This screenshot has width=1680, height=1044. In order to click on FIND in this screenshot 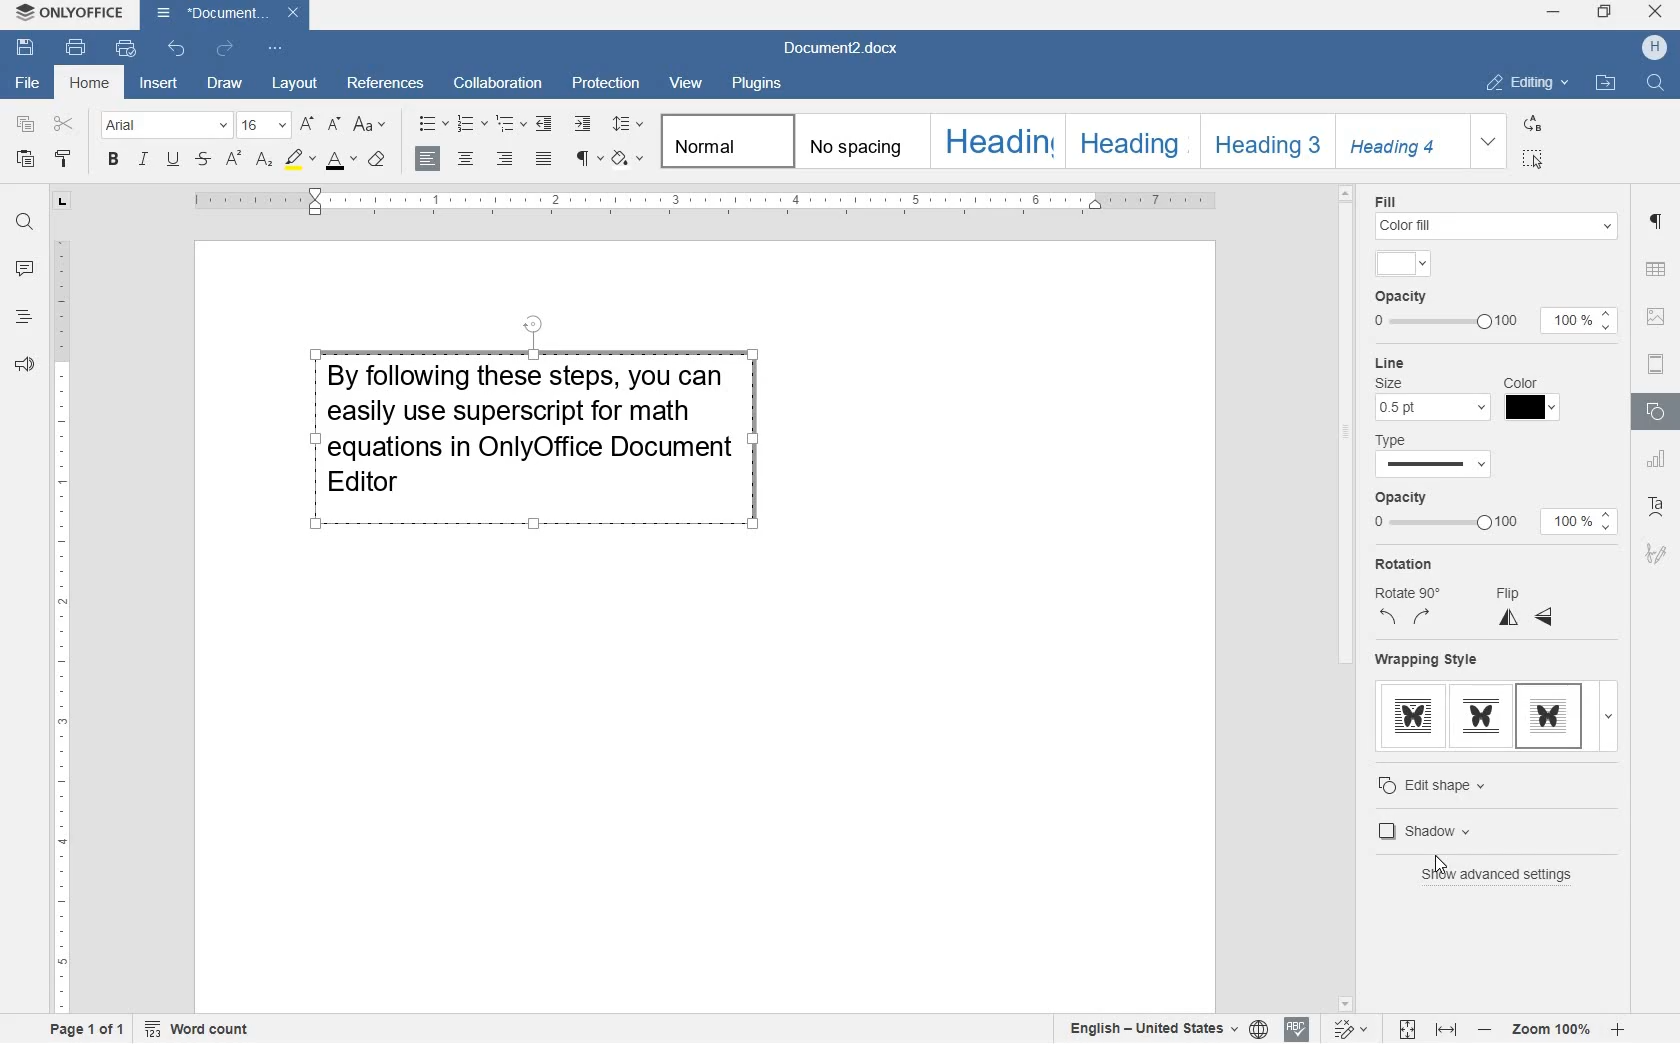, I will do `click(1657, 85)`.